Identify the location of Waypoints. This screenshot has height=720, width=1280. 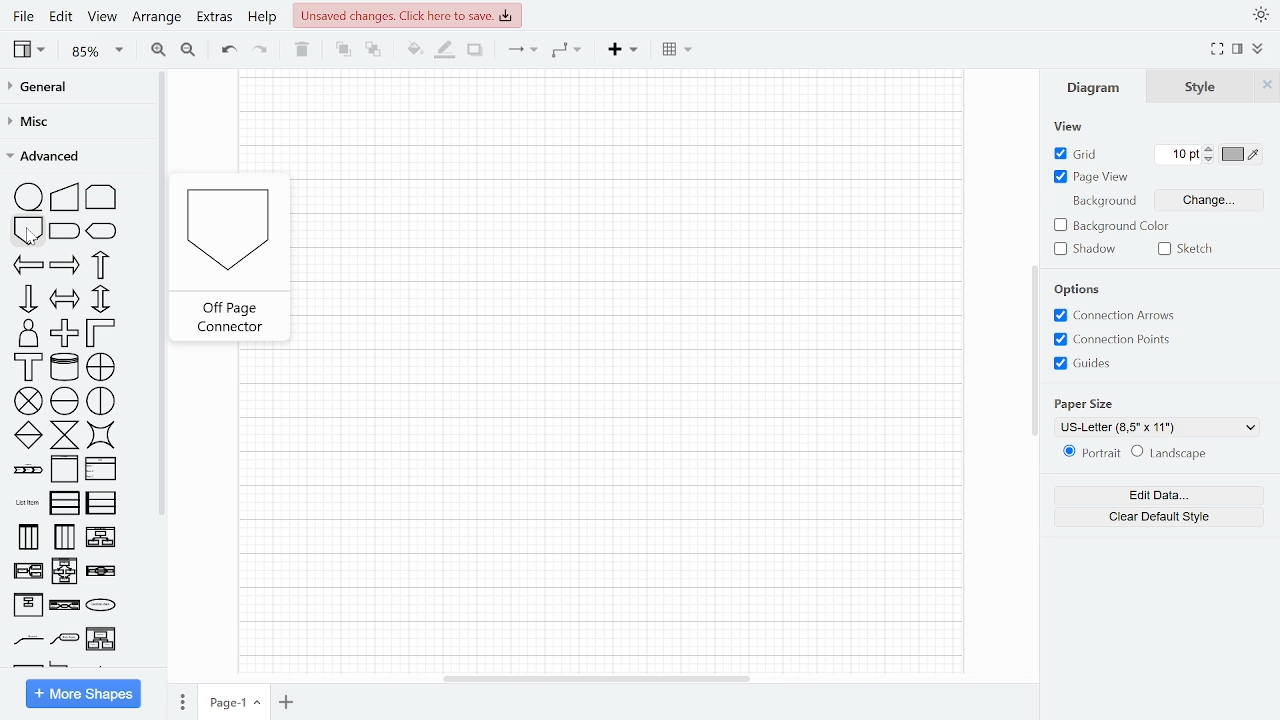
(567, 53).